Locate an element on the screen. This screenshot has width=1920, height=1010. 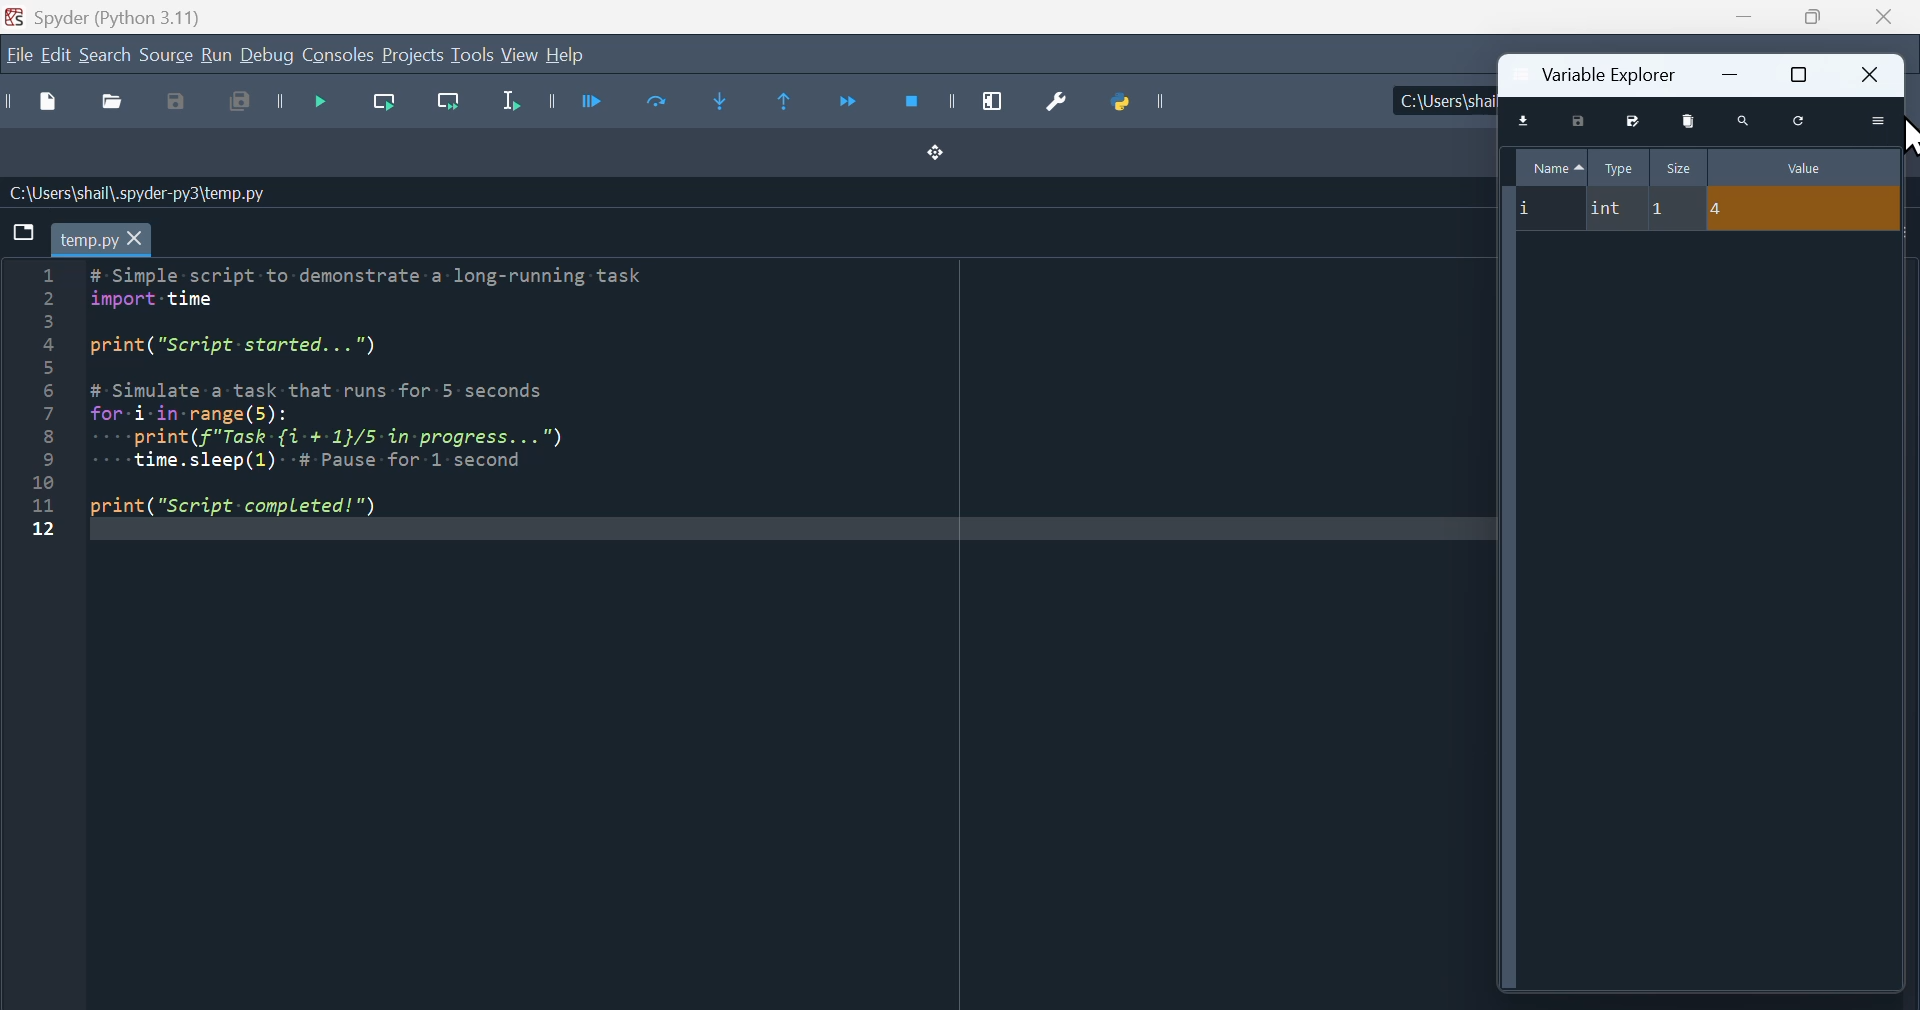
New file is located at coordinates (37, 102).